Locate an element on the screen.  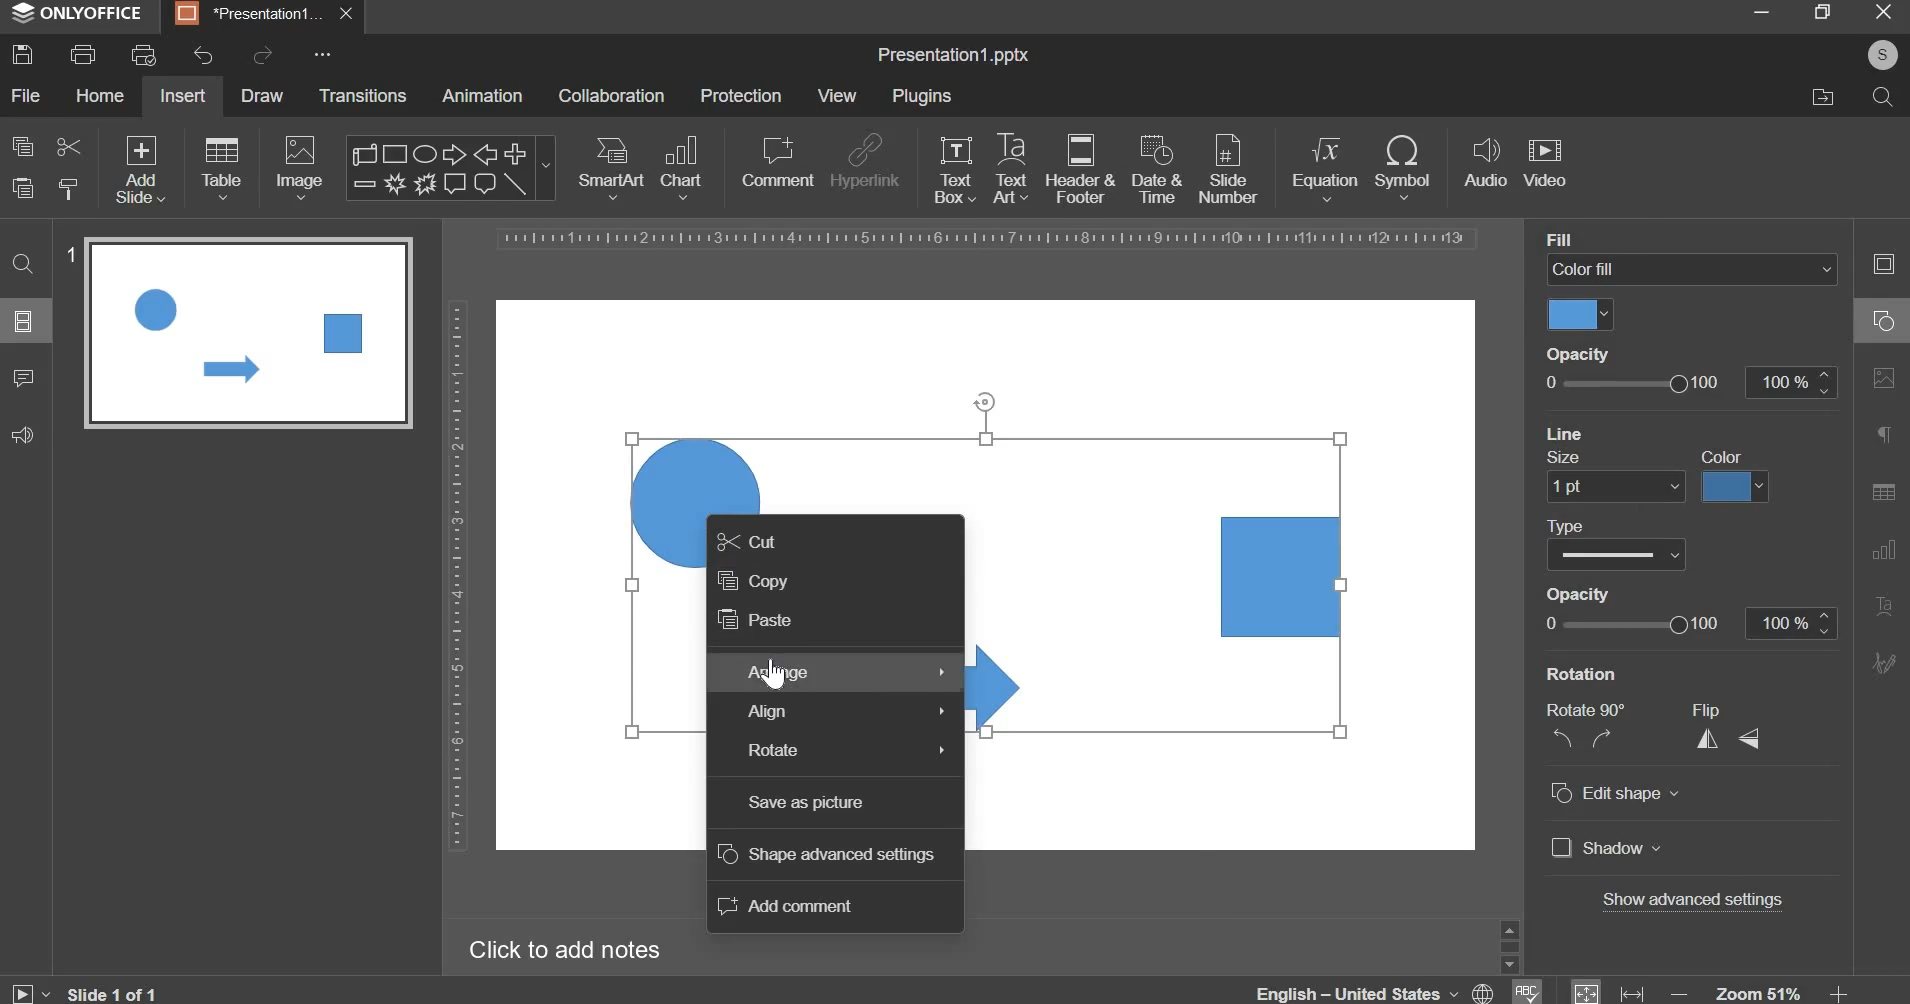
hyperlink is located at coordinates (864, 164).